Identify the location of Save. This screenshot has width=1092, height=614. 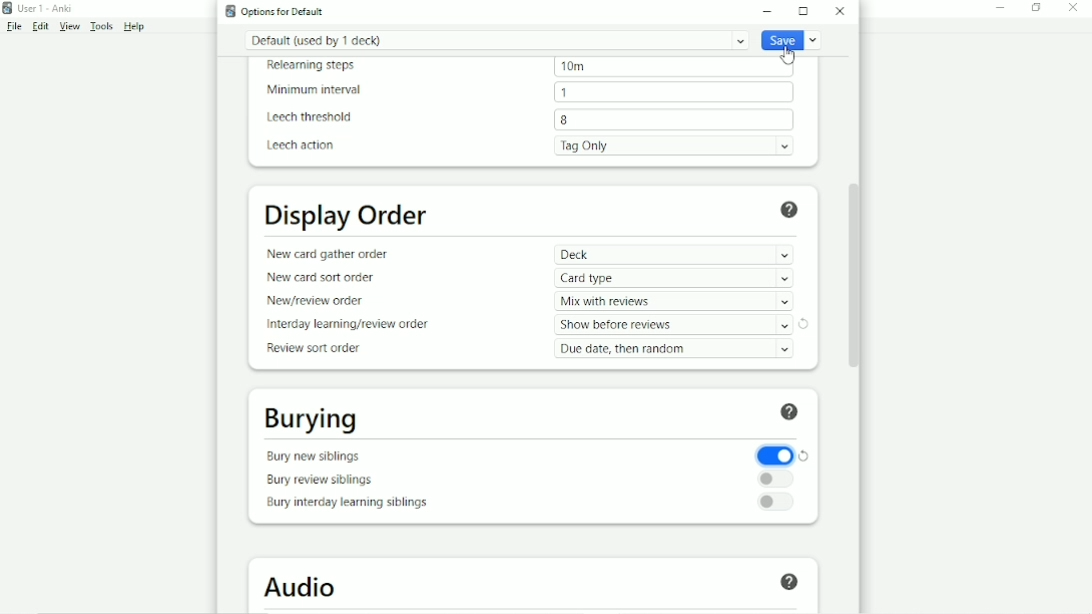
(792, 41).